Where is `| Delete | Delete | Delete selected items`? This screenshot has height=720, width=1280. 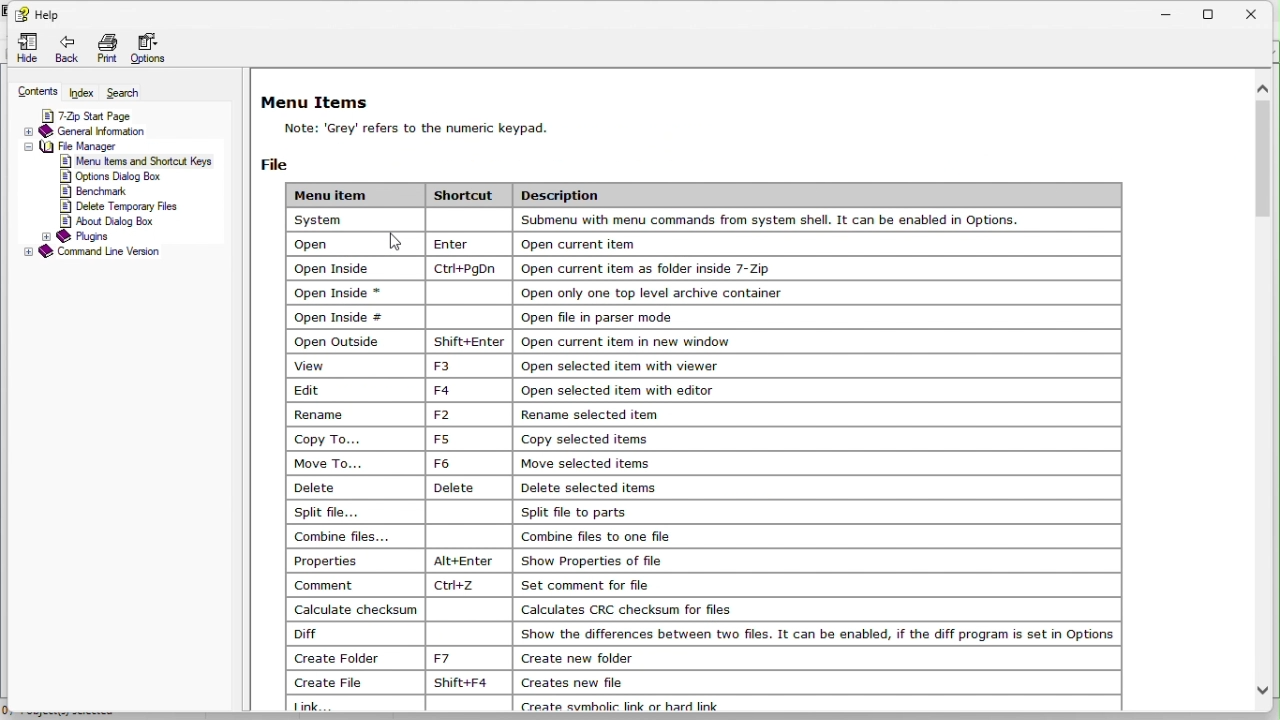
| Delete | Delete | Delete selected items is located at coordinates (481, 487).